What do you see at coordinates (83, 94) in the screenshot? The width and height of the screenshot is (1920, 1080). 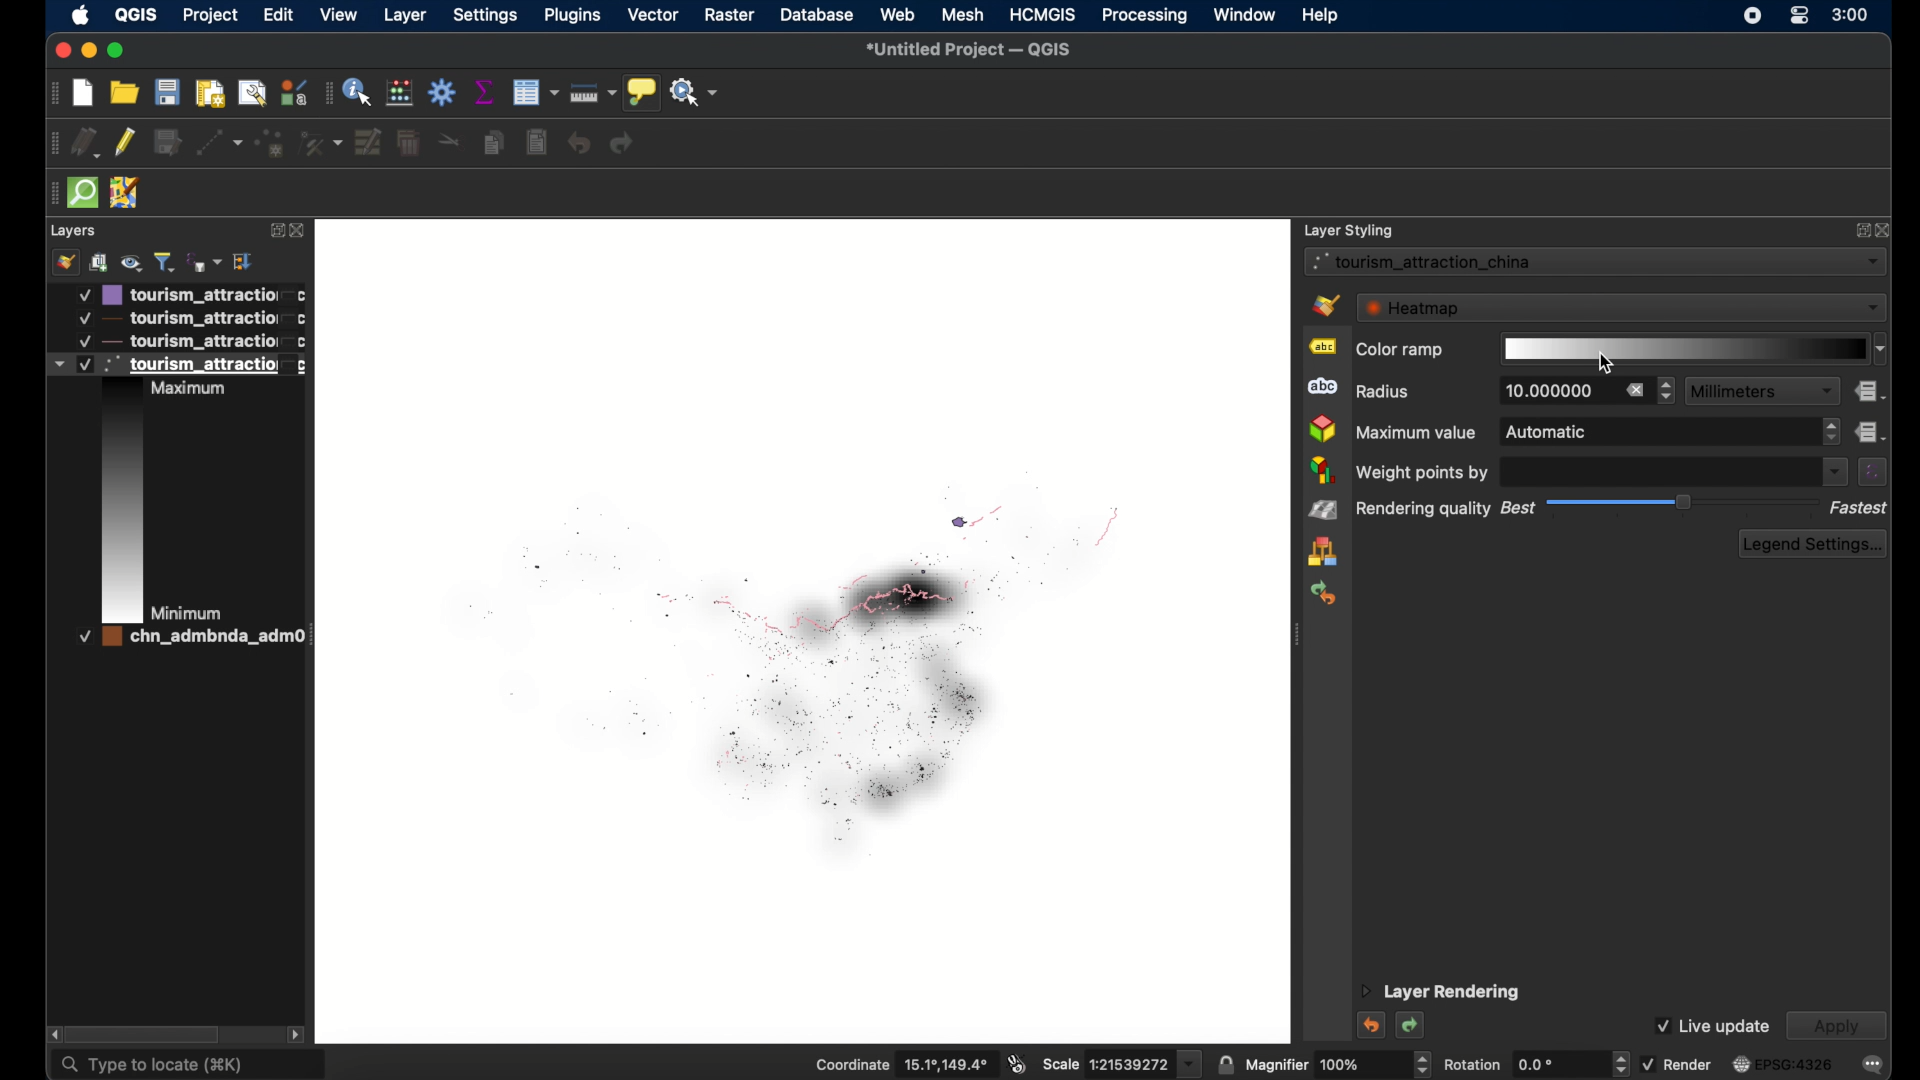 I see `new project` at bounding box center [83, 94].